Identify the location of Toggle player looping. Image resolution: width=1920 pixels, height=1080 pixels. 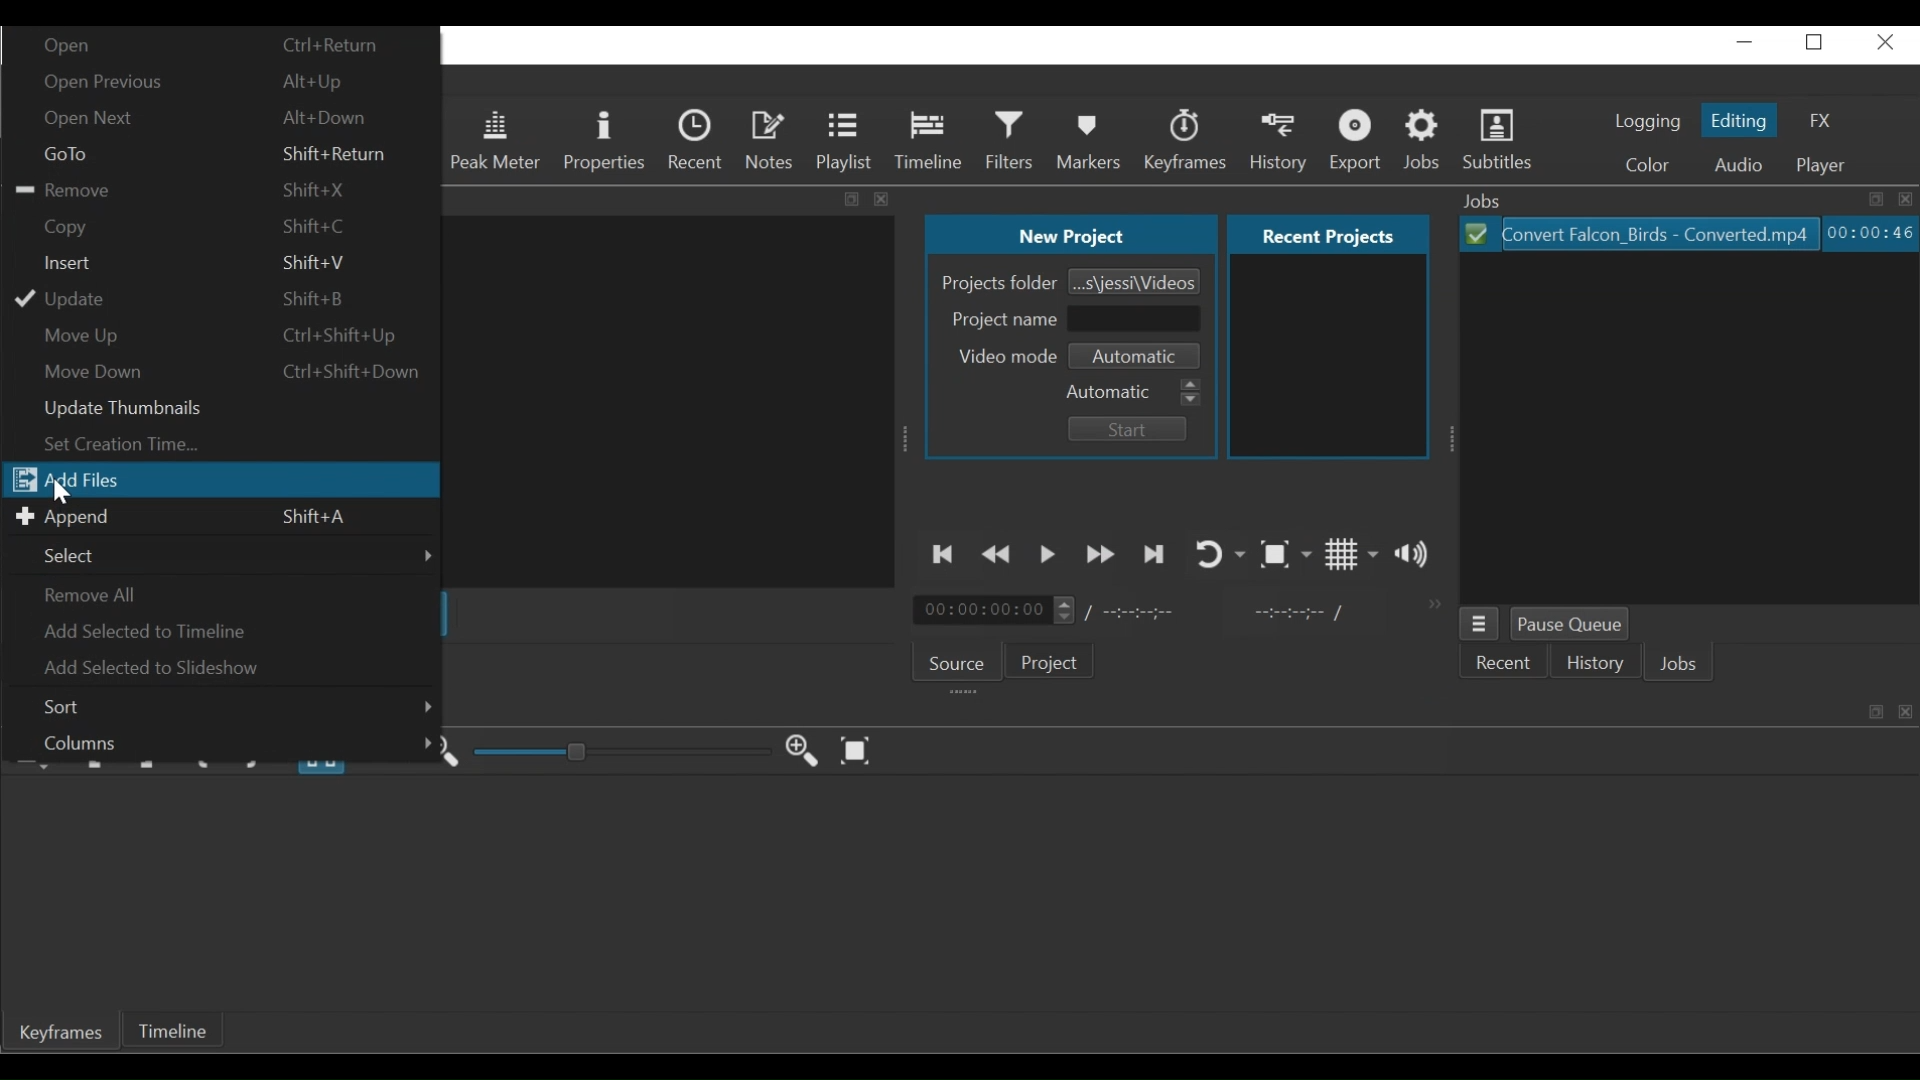
(1219, 552).